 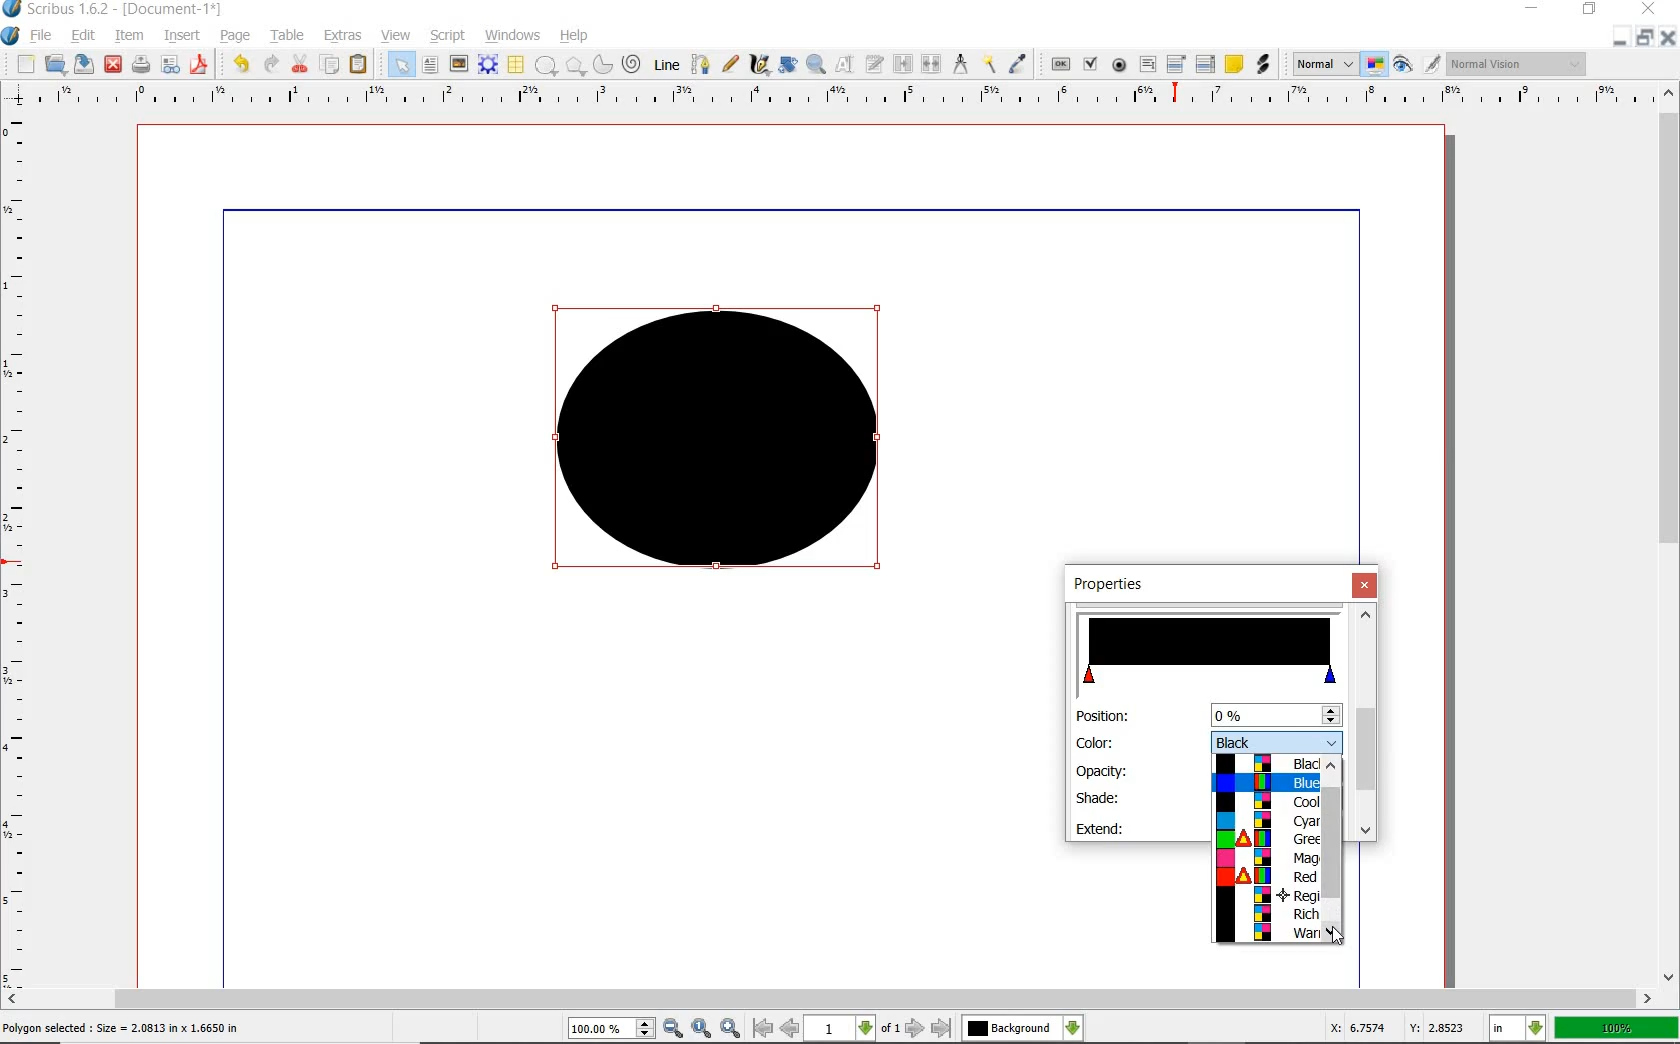 I want to click on color, so click(x=1277, y=740).